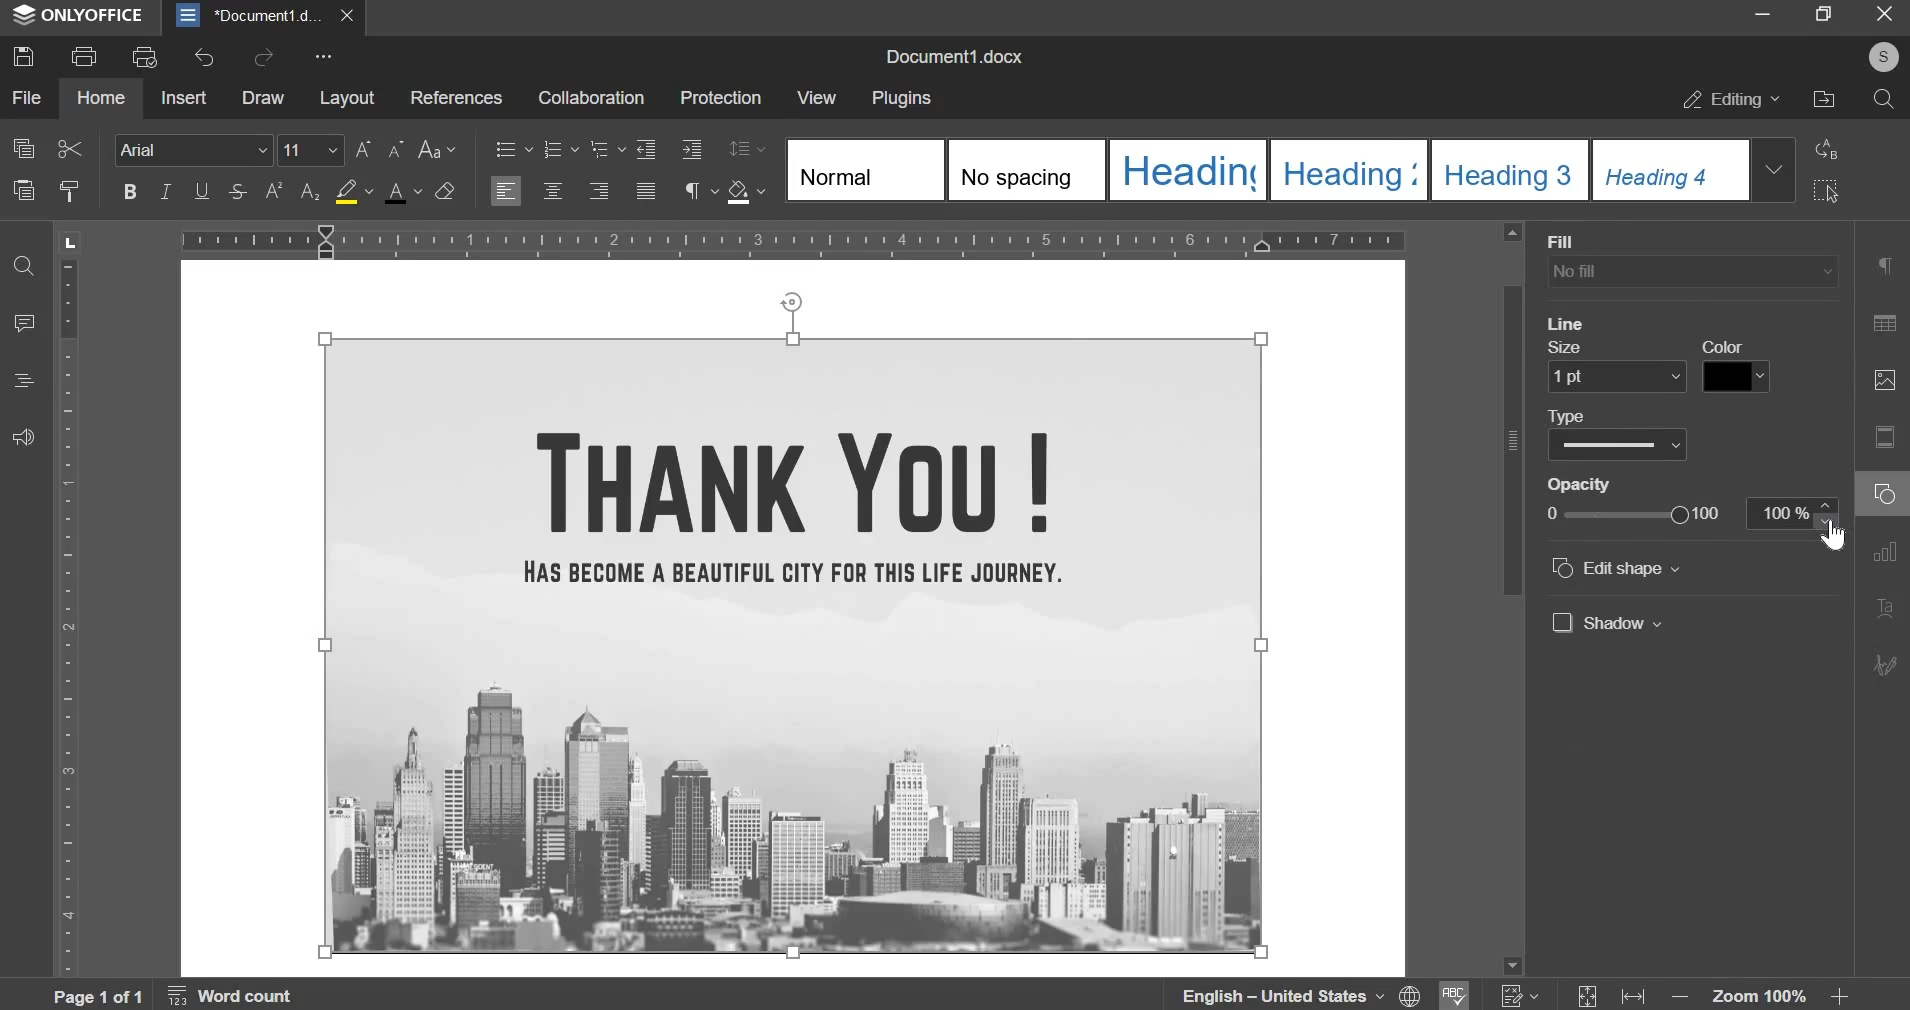 Image resolution: width=1910 pixels, height=1010 pixels. Describe the element at coordinates (605, 147) in the screenshot. I see `multilevel list` at that location.